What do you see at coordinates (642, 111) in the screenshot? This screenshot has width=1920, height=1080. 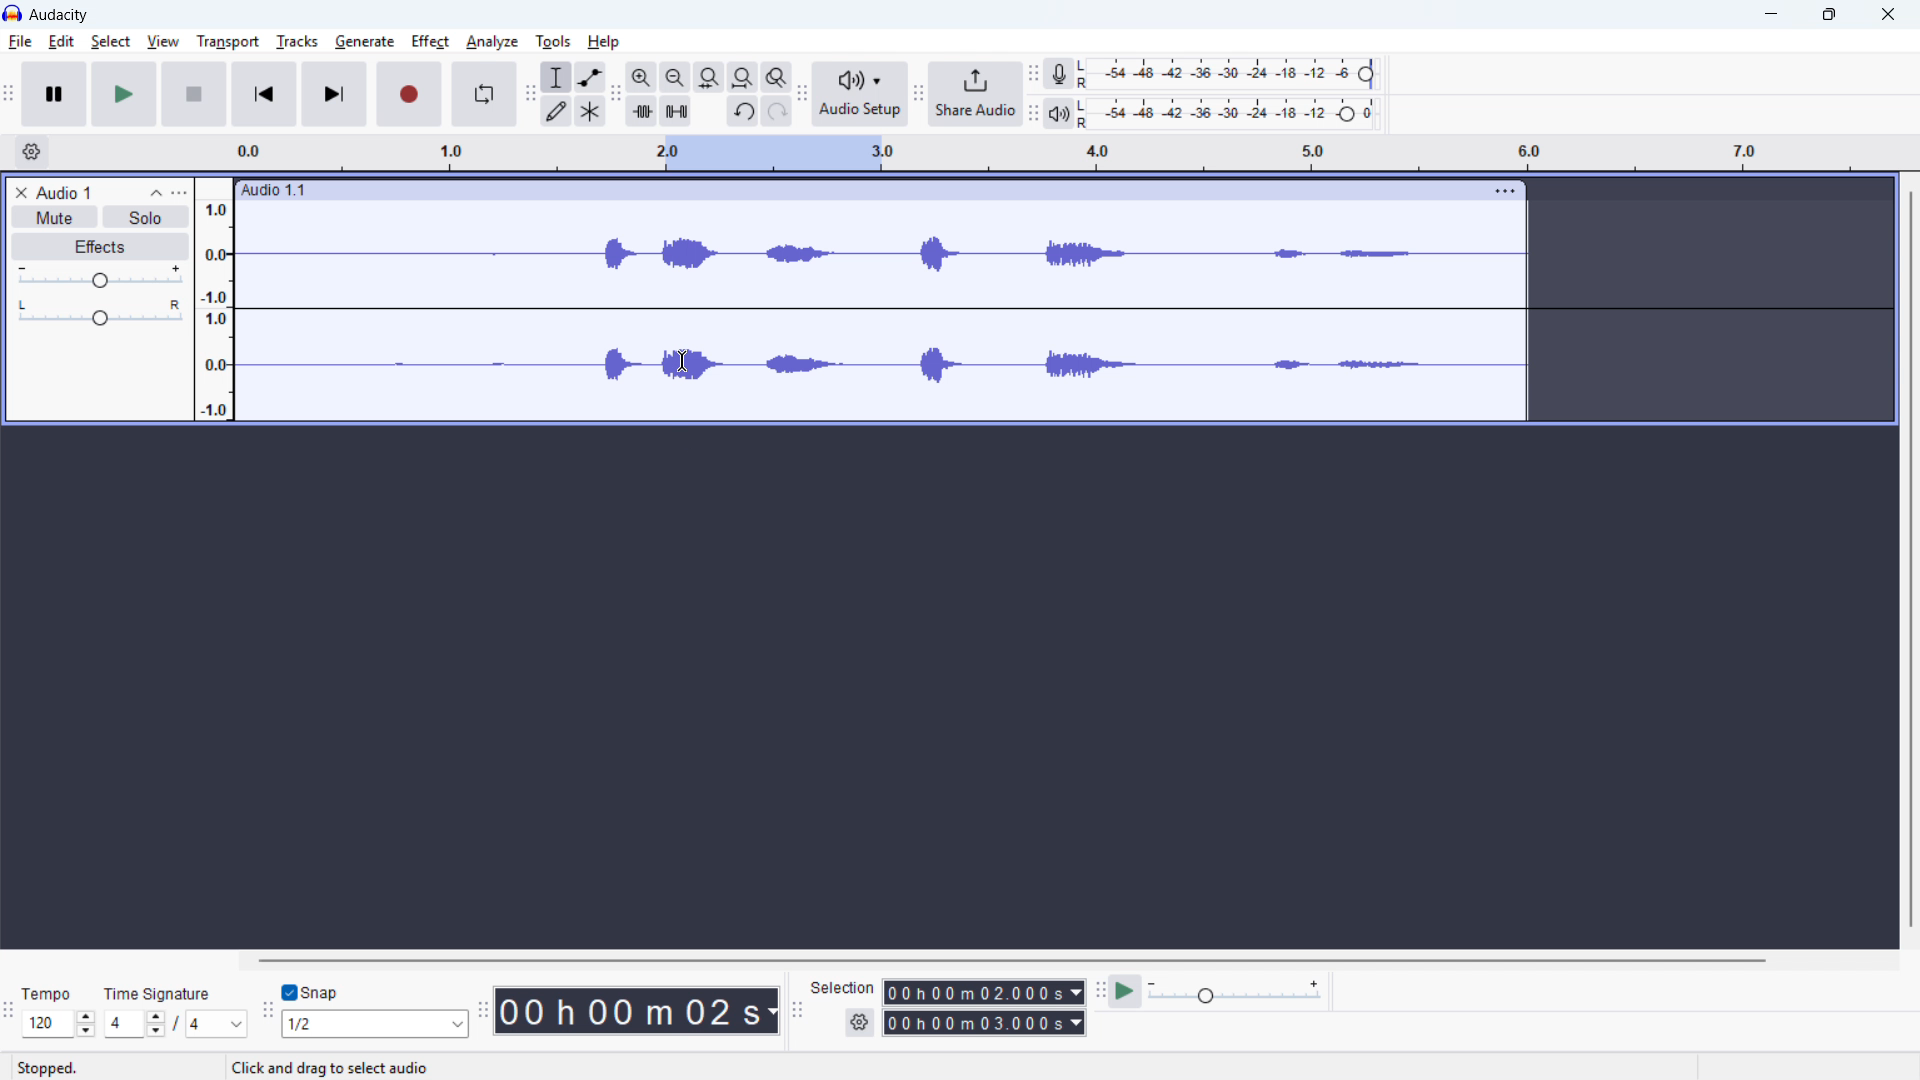 I see `Trim audio outside selection` at bounding box center [642, 111].